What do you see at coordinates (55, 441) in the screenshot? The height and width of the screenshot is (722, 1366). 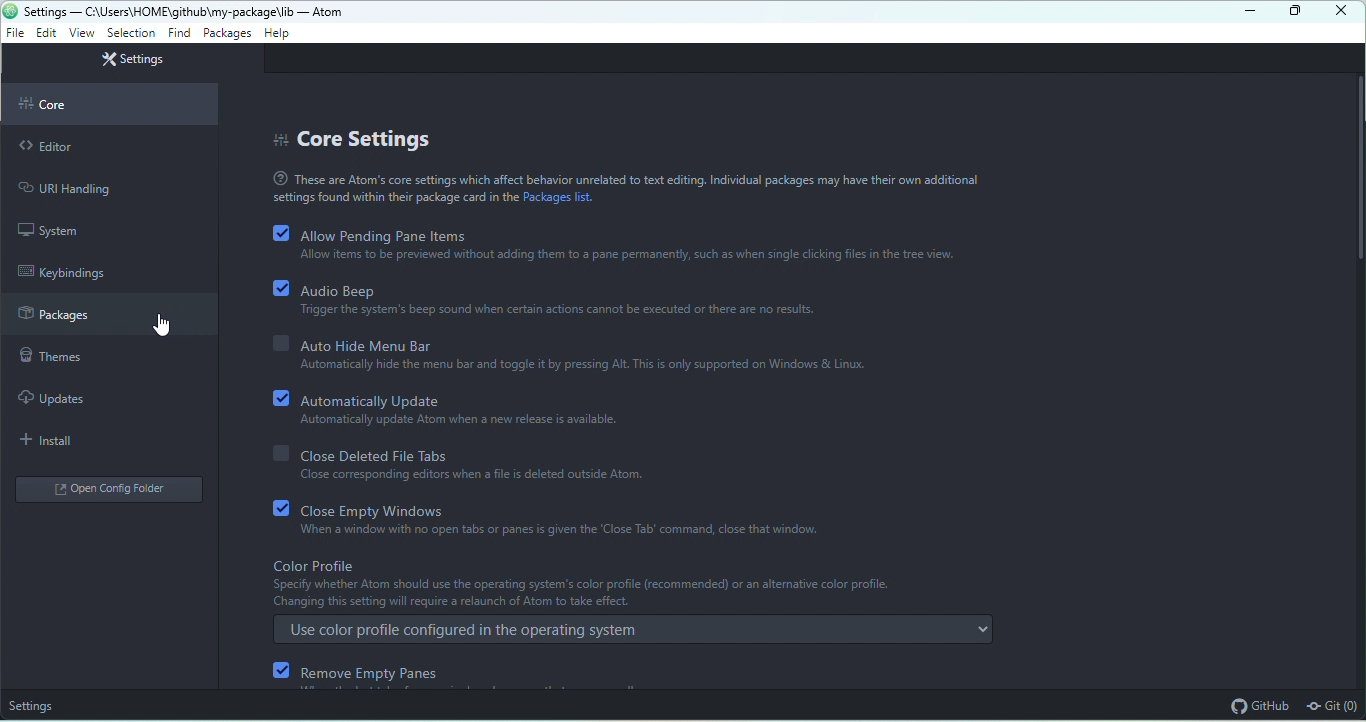 I see `install` at bounding box center [55, 441].